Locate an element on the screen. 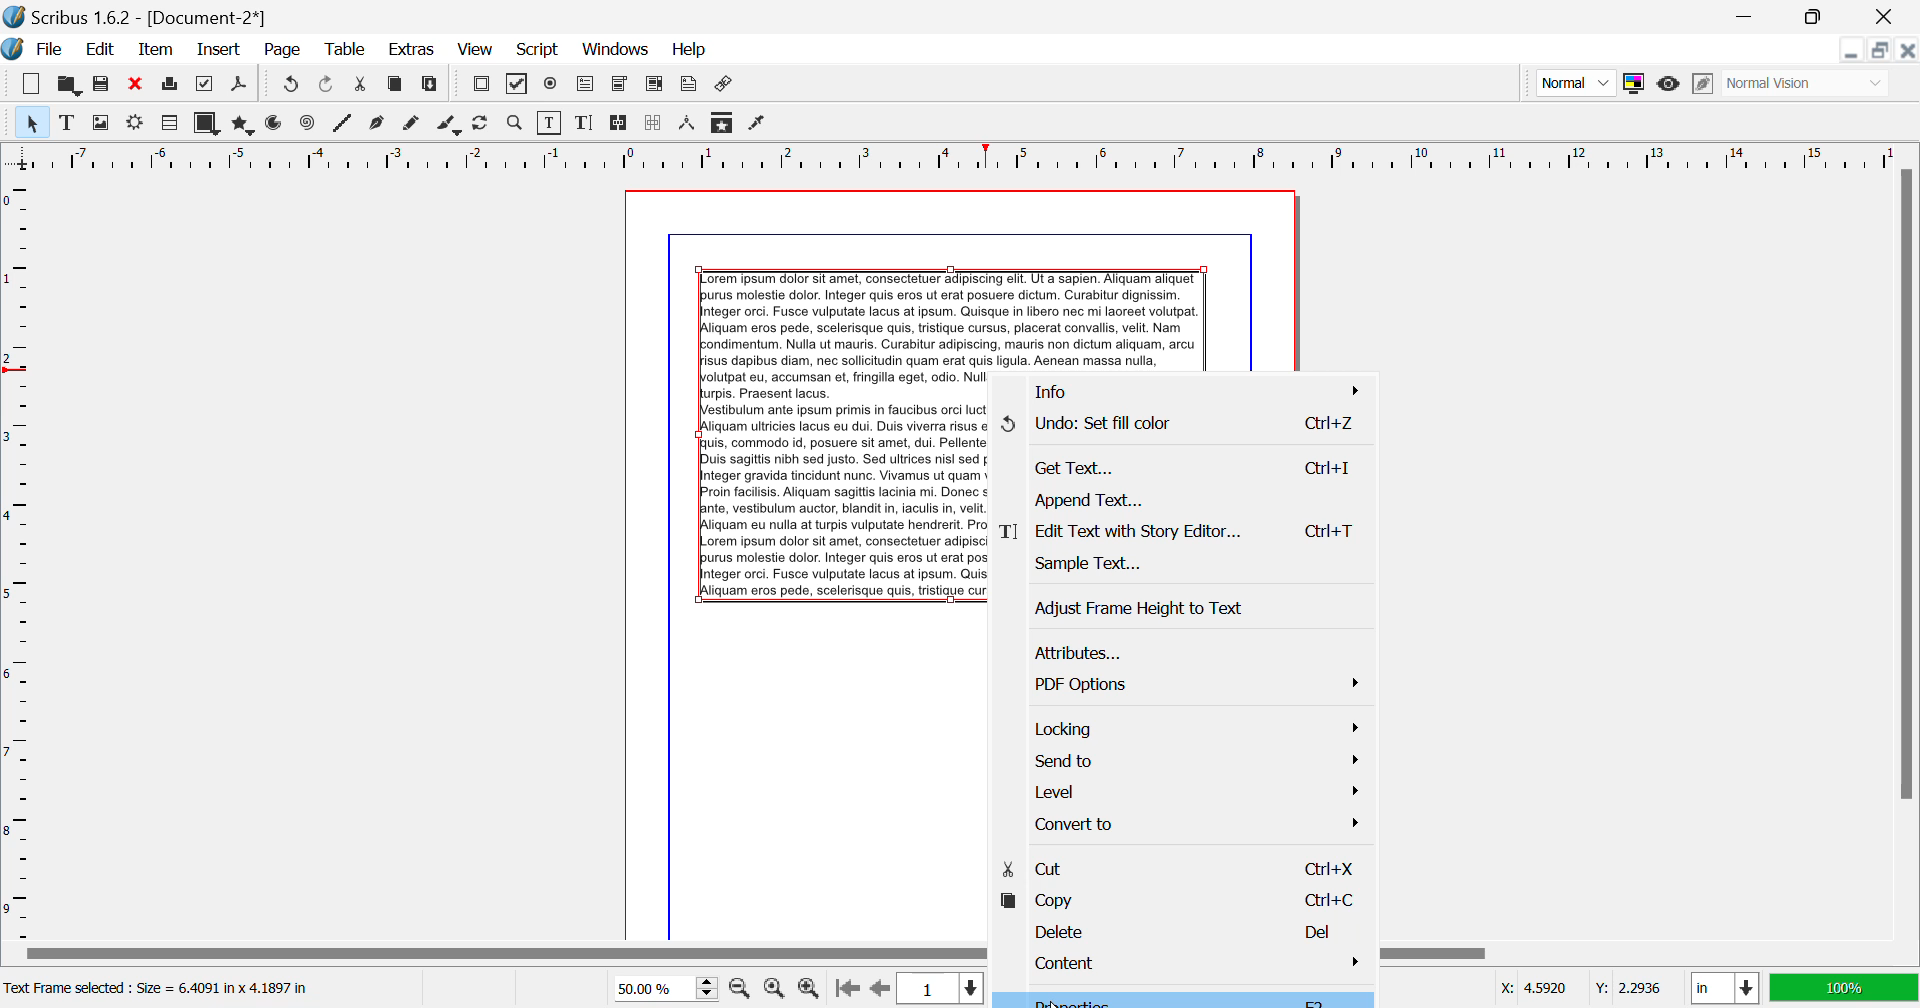 The height and width of the screenshot is (1008, 1920). Cut is located at coordinates (362, 86).